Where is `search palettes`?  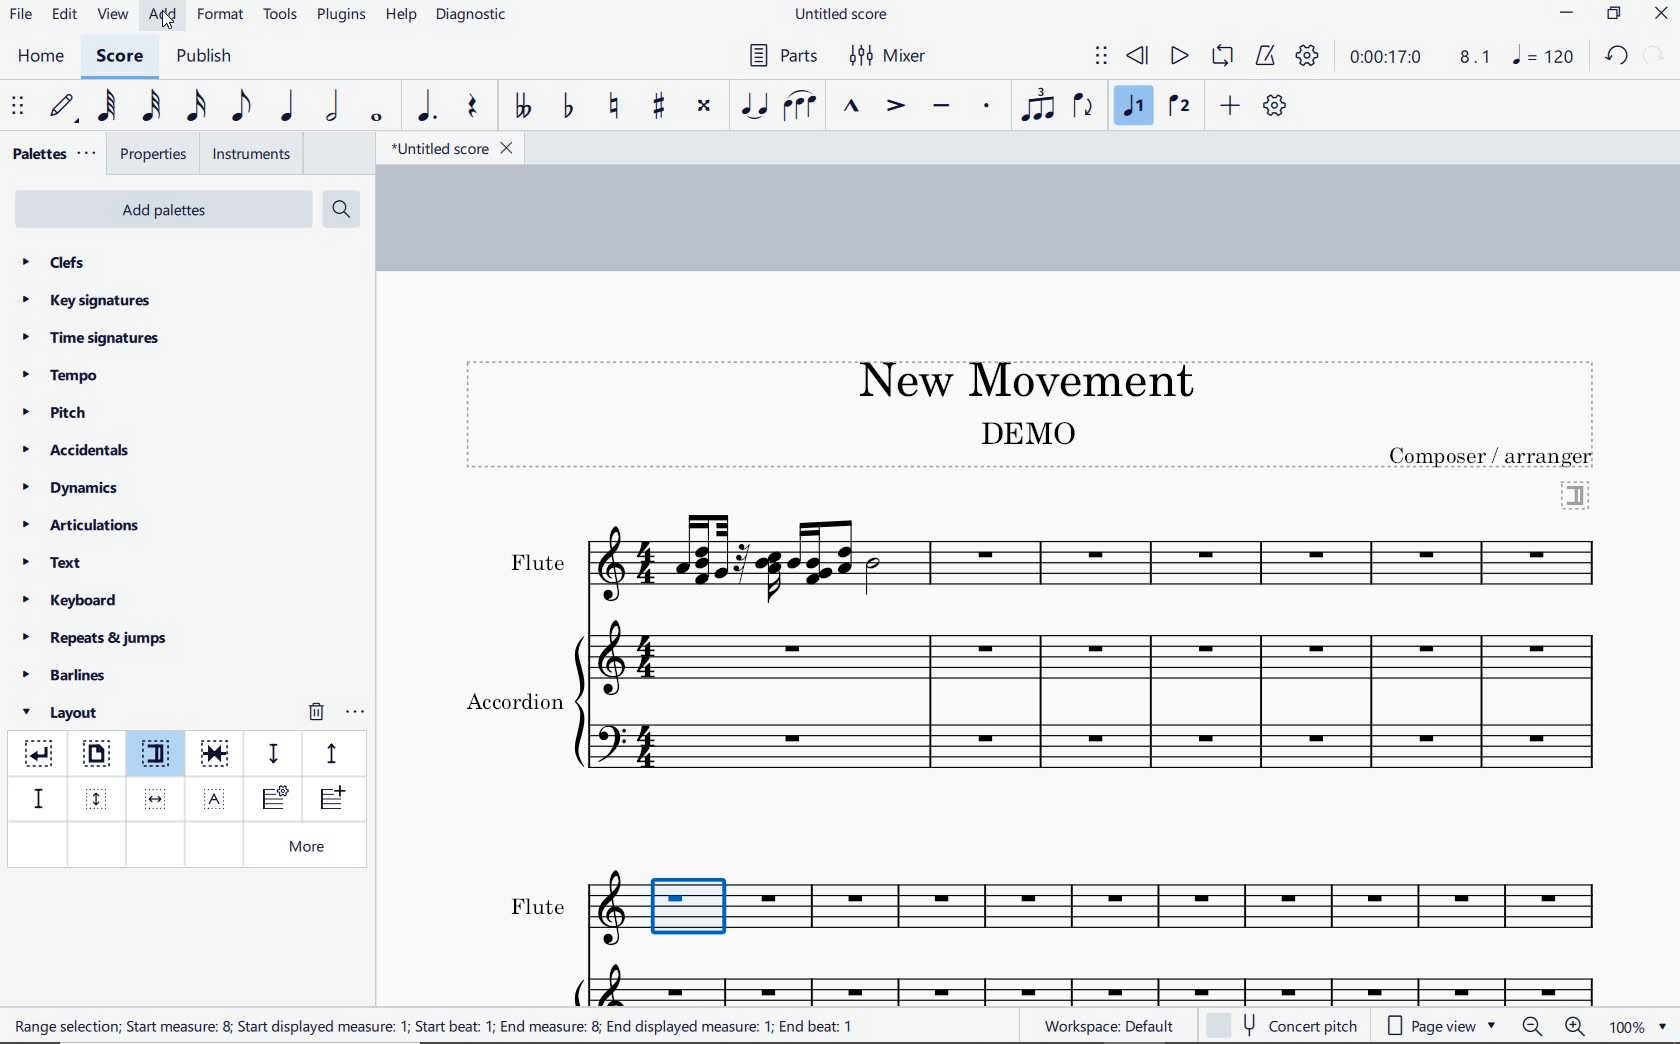
search palettes is located at coordinates (339, 210).